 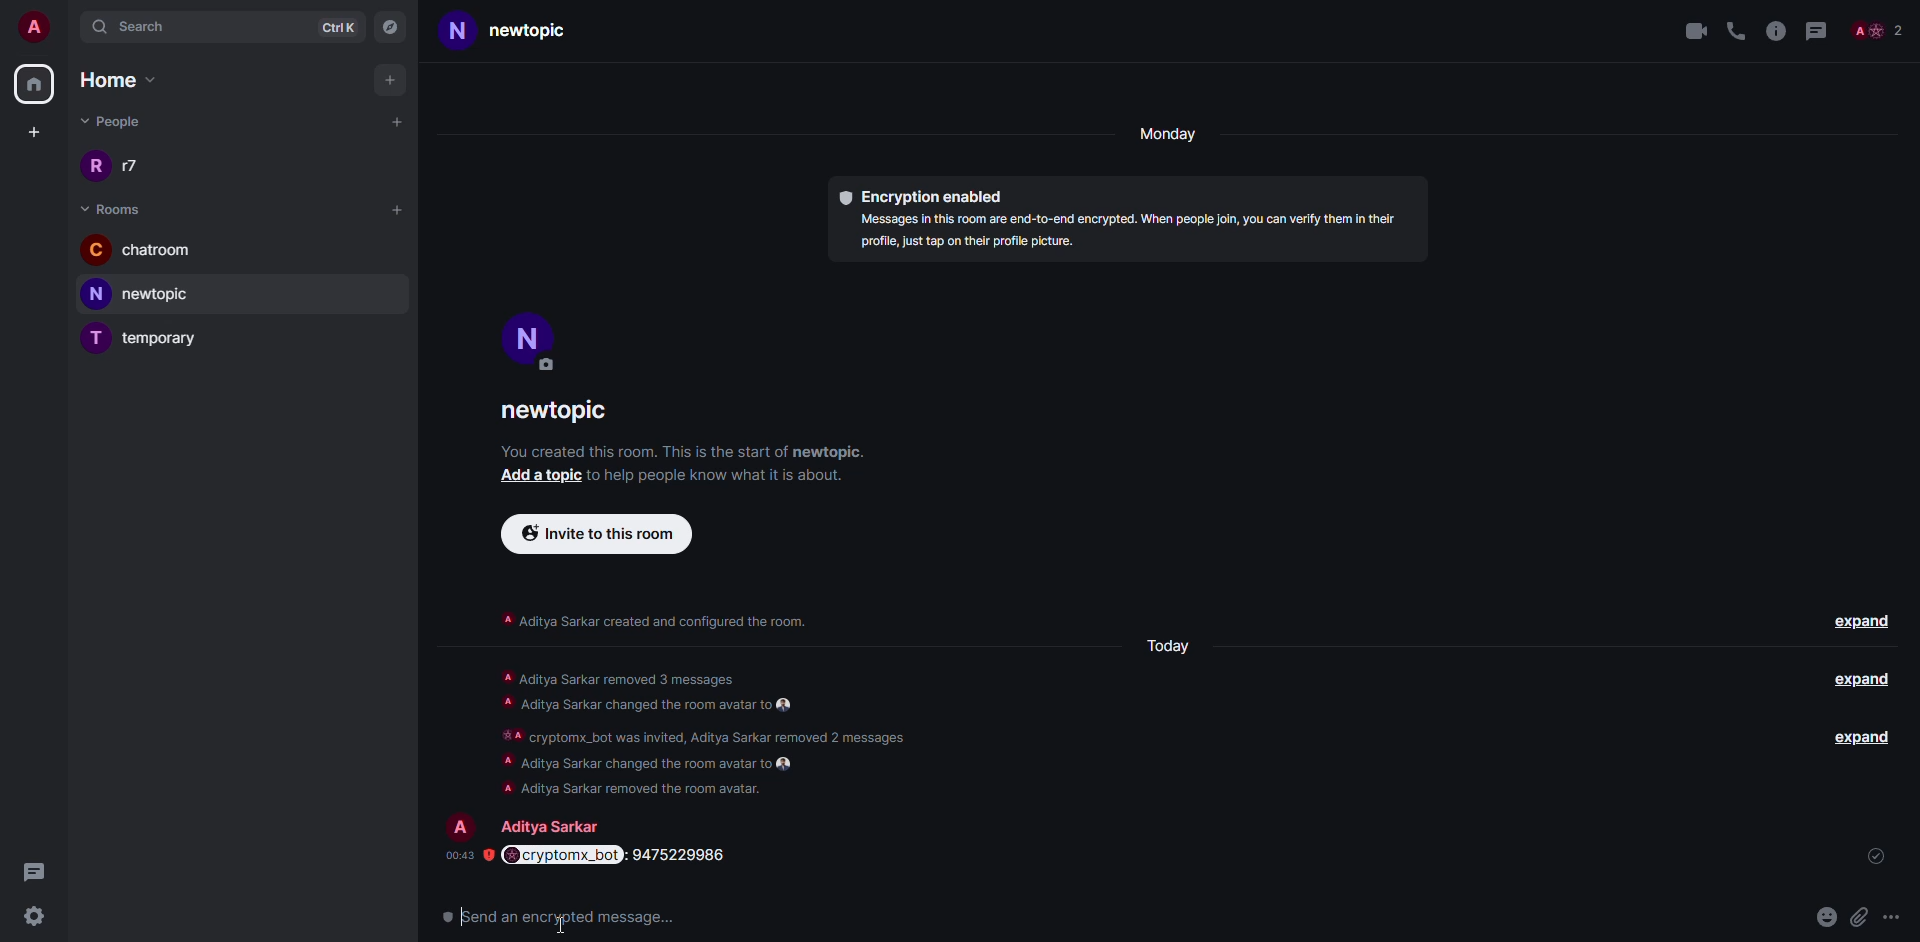 I want to click on attach, so click(x=1862, y=916).